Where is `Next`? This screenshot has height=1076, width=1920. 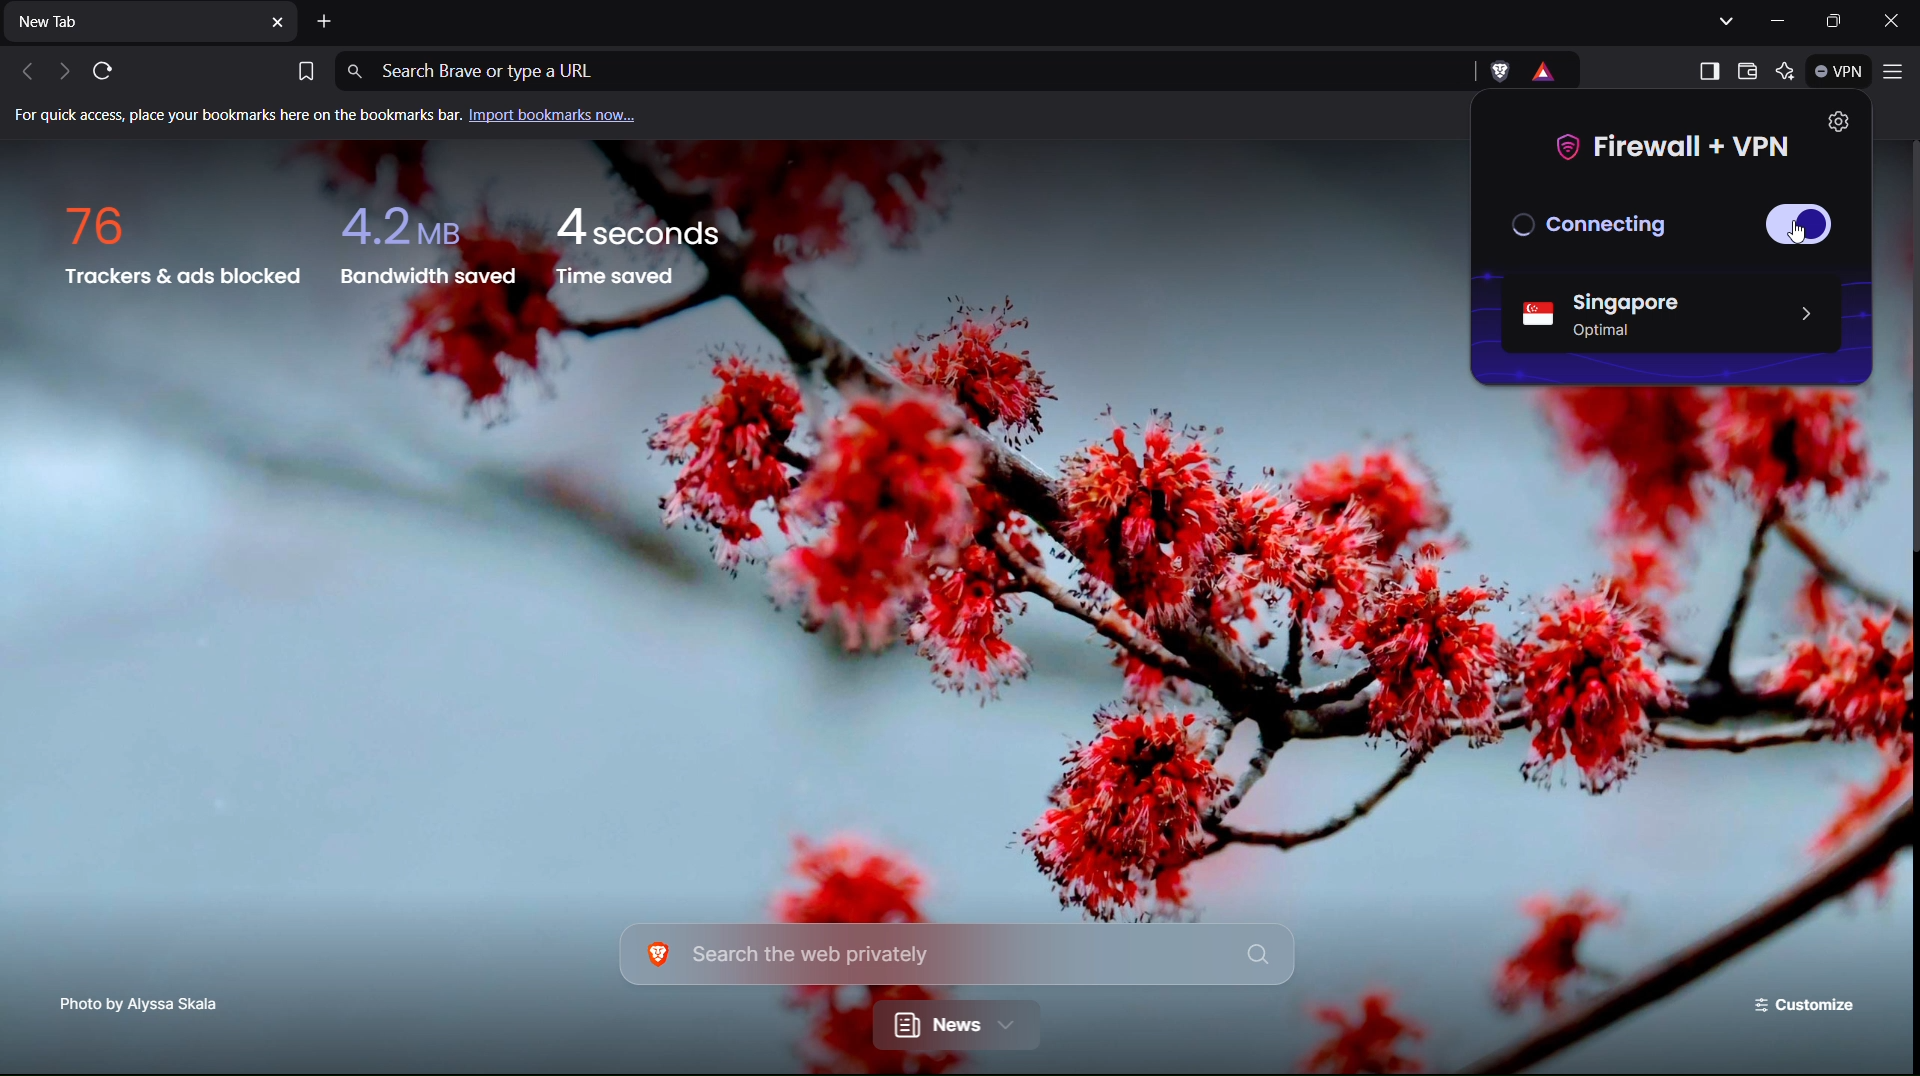 Next is located at coordinates (61, 71).